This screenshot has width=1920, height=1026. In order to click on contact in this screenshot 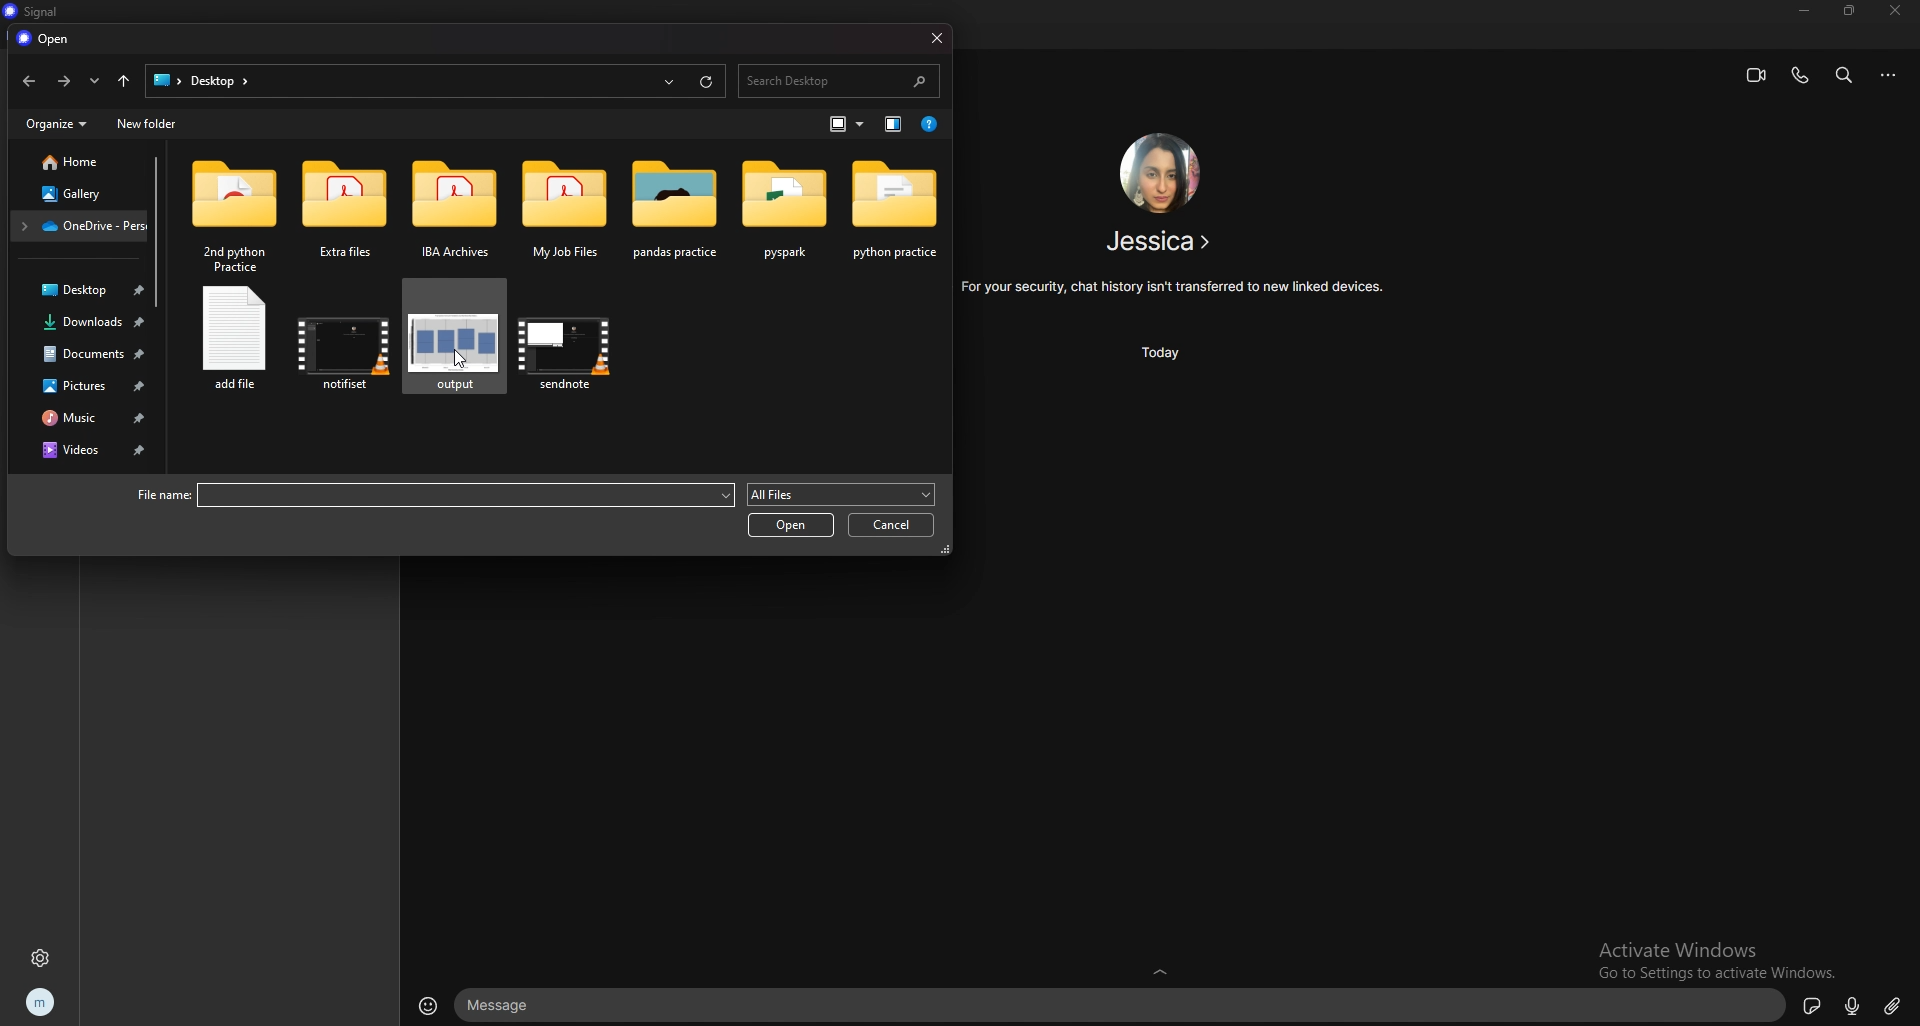, I will do `click(1161, 241)`.